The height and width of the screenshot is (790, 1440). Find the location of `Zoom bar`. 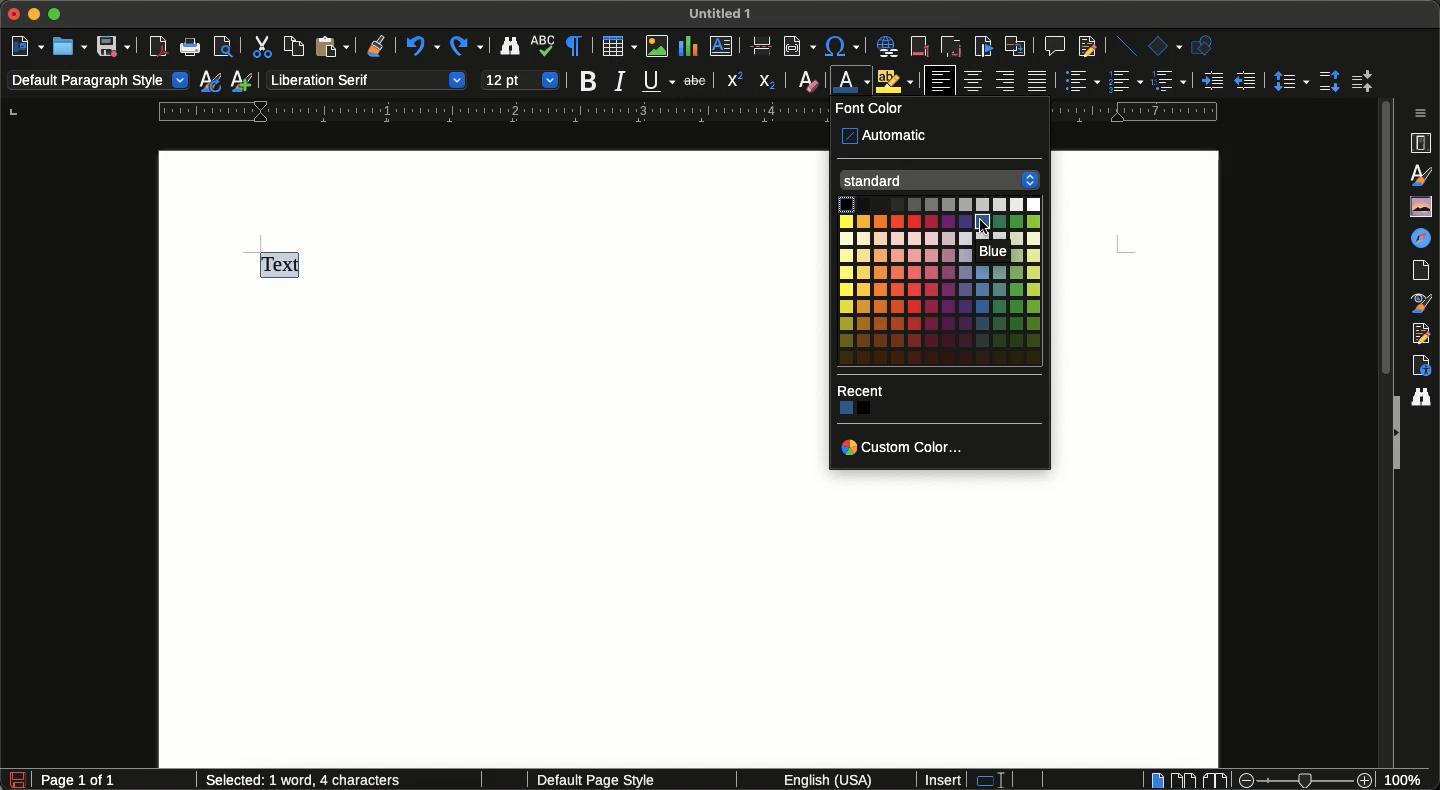

Zoom bar is located at coordinates (1304, 780).